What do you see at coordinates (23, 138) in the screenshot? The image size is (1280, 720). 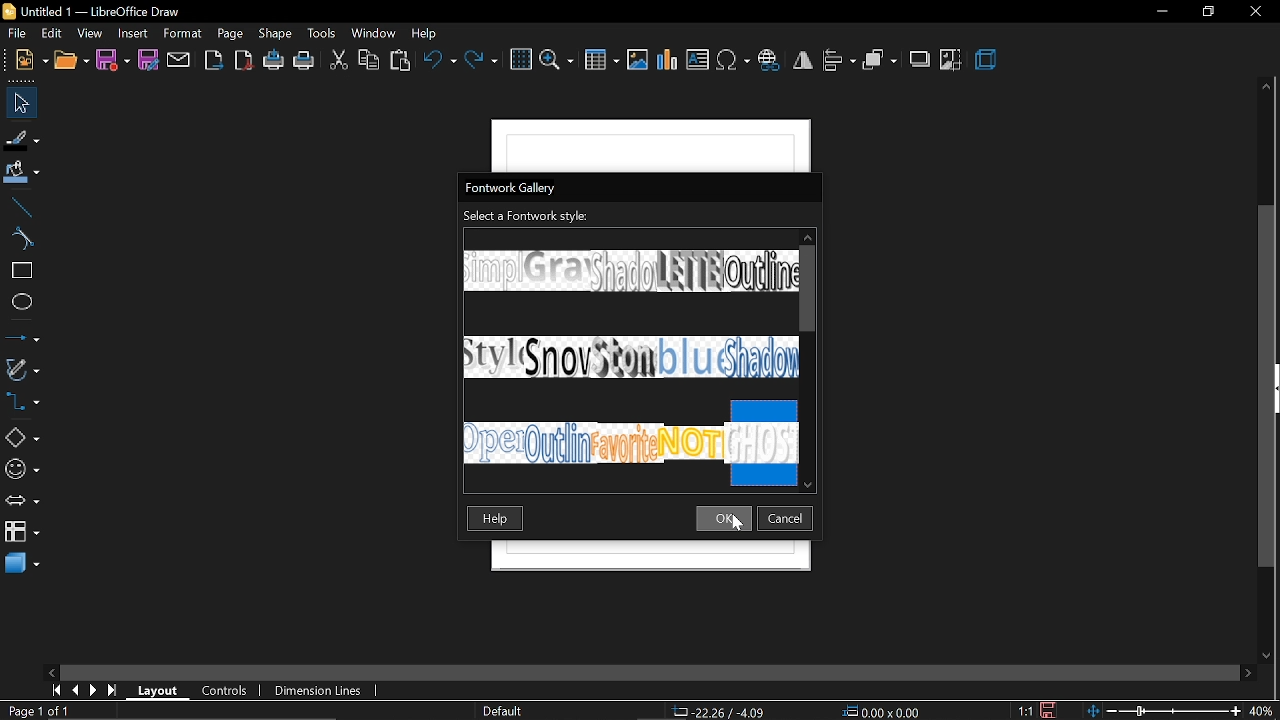 I see `fill line` at bounding box center [23, 138].